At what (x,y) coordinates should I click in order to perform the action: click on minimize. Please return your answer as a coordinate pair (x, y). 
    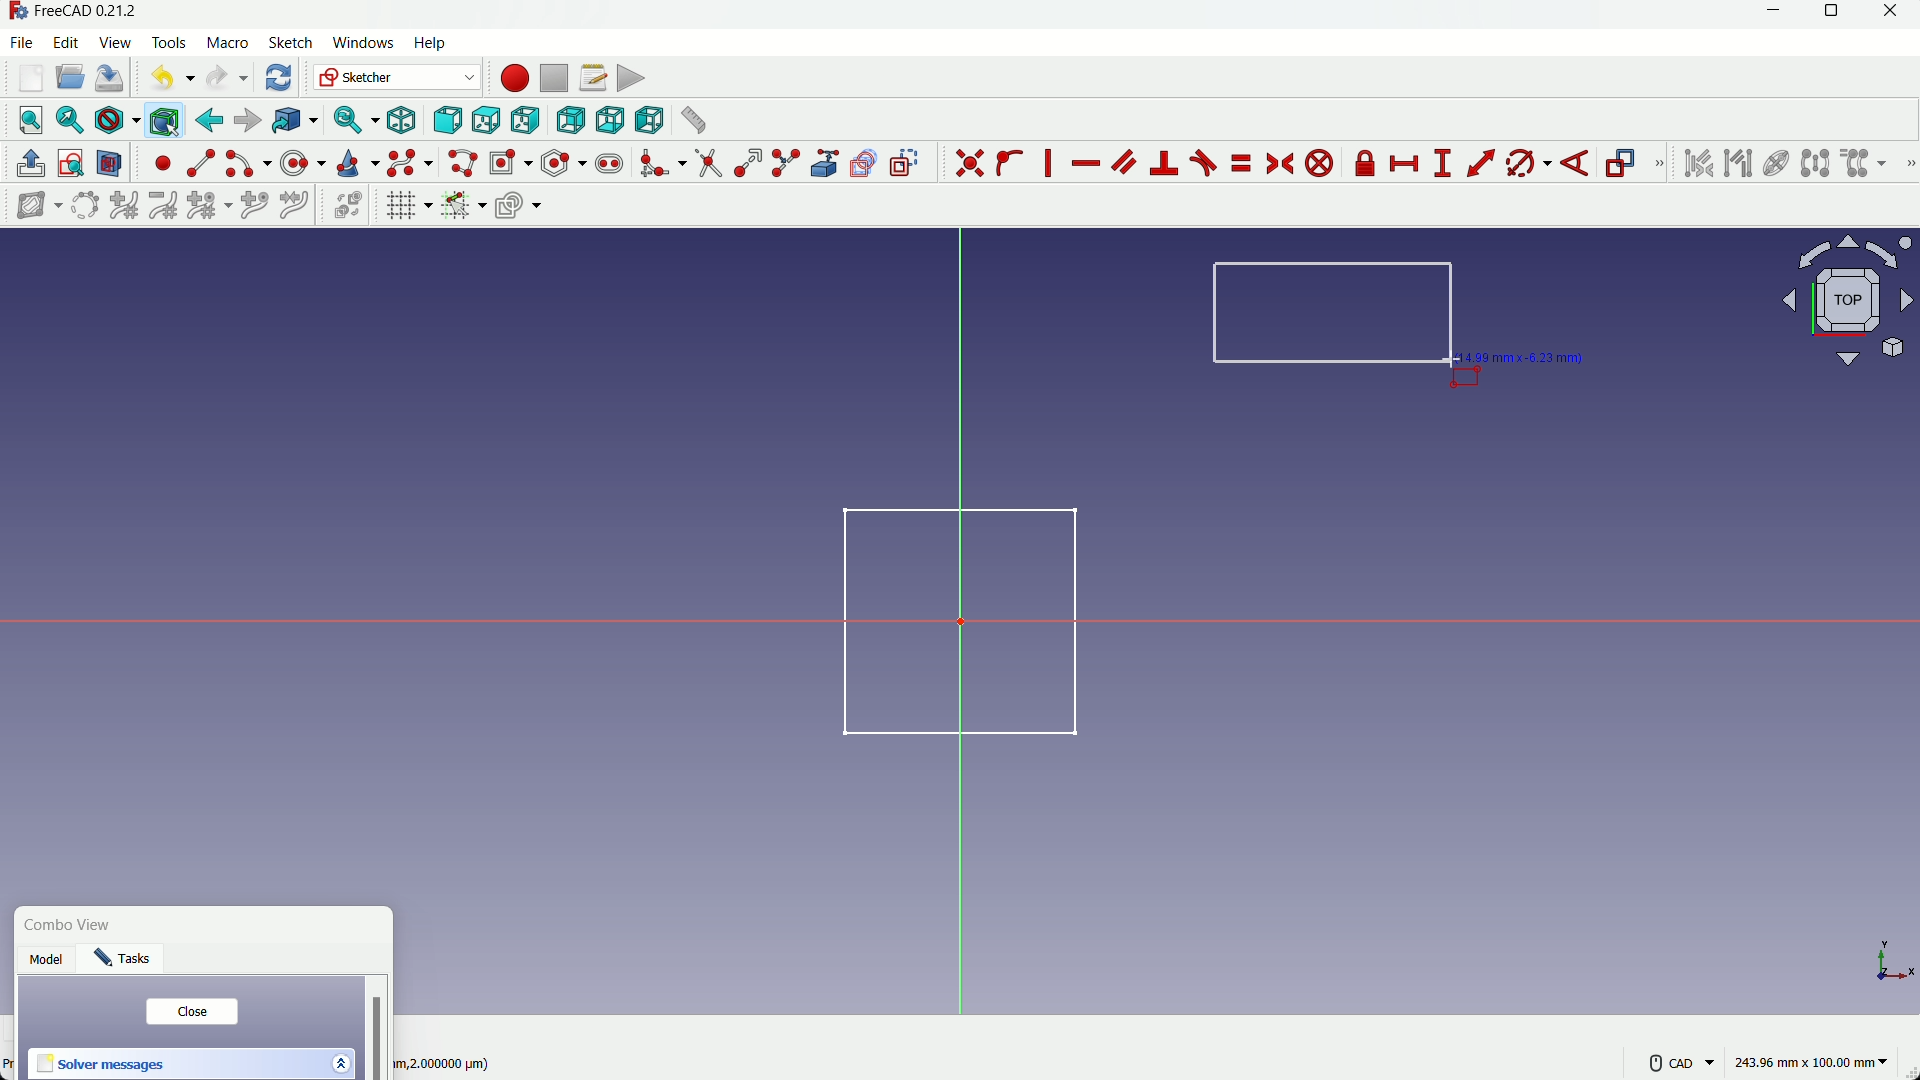
    Looking at the image, I should click on (1769, 15).